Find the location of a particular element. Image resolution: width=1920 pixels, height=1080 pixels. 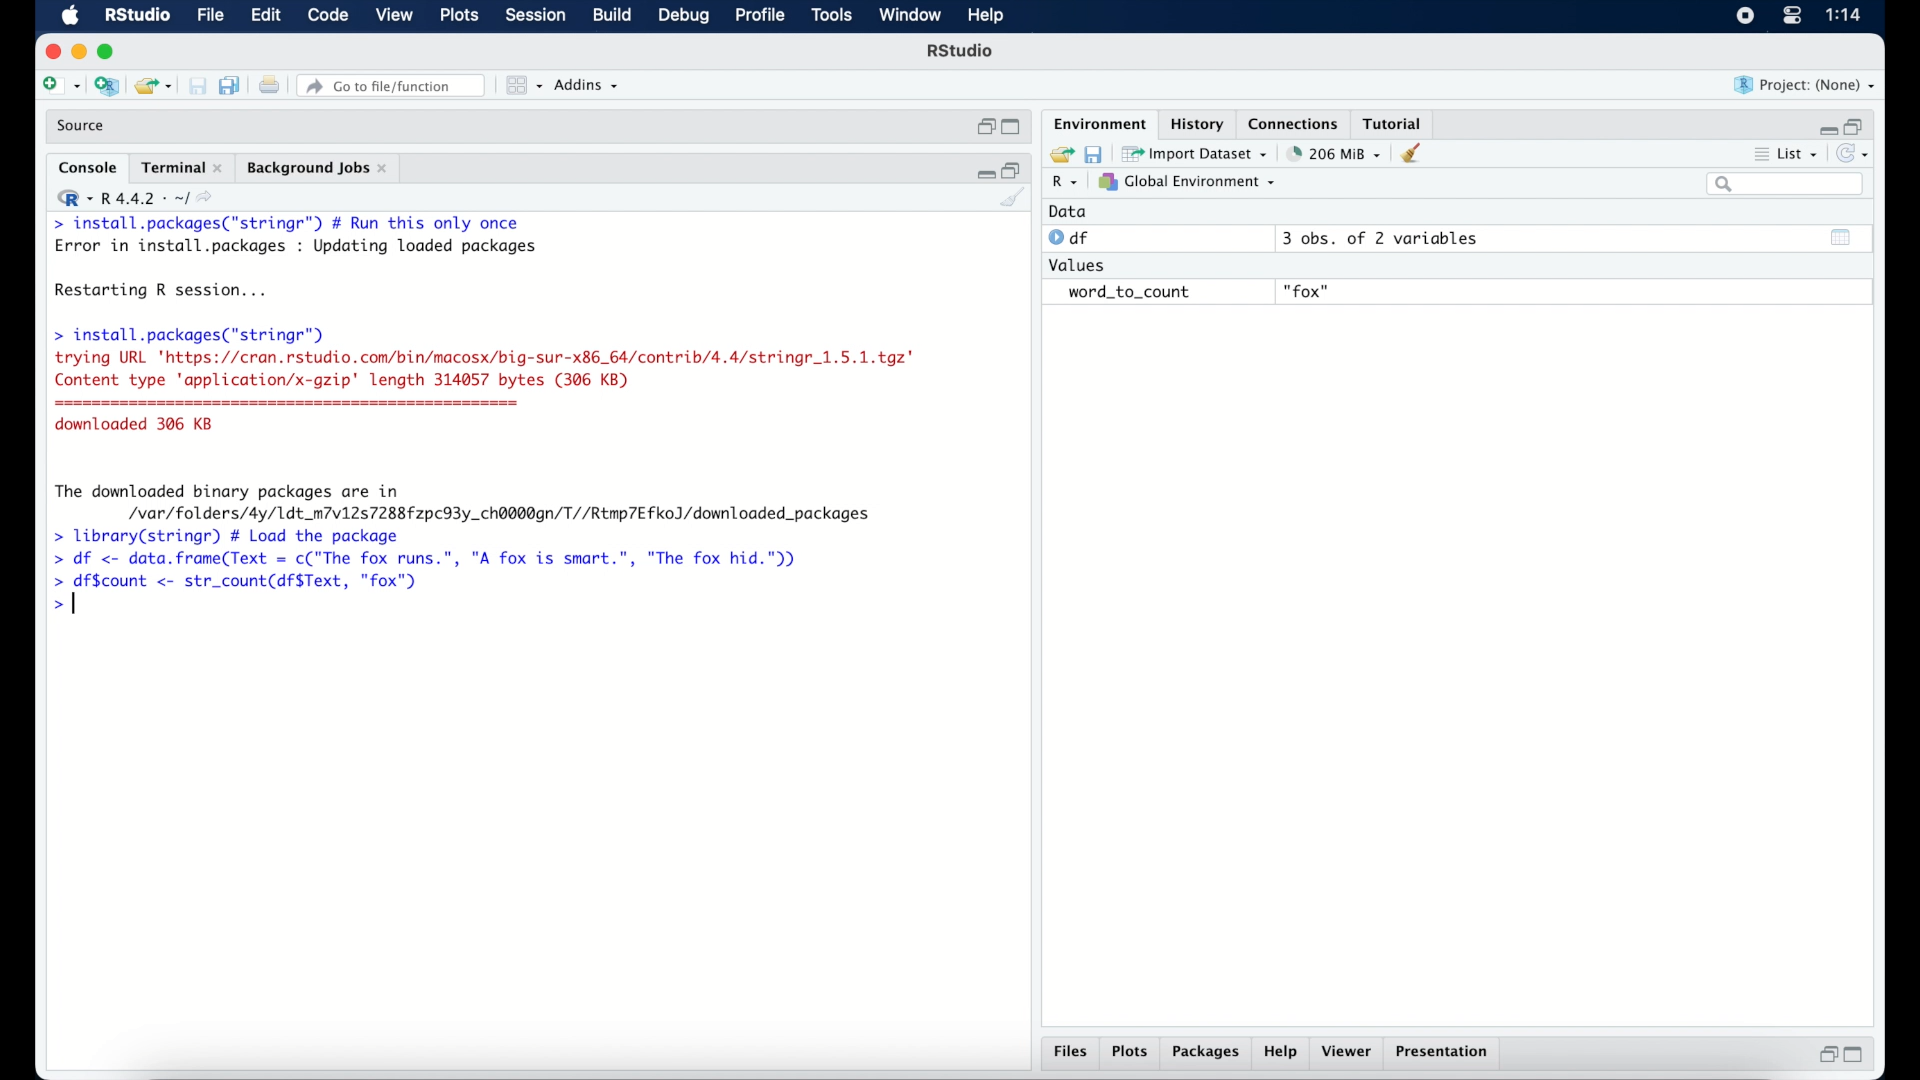

plots is located at coordinates (461, 16).